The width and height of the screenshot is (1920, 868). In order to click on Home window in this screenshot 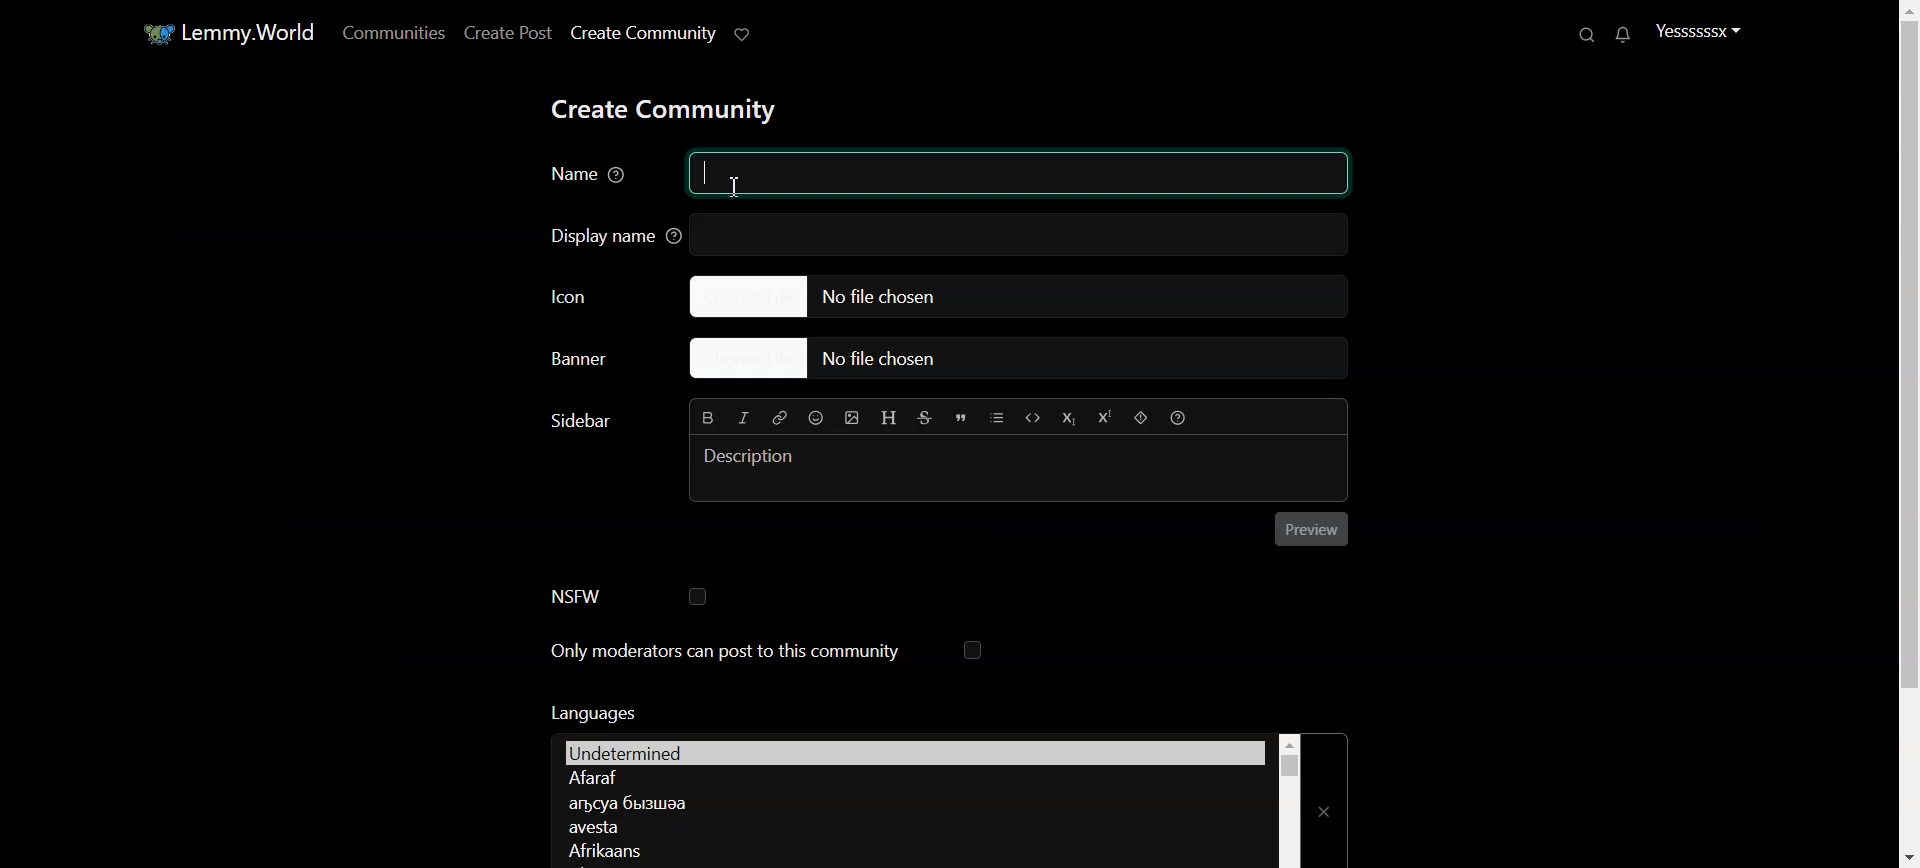, I will do `click(226, 31)`.